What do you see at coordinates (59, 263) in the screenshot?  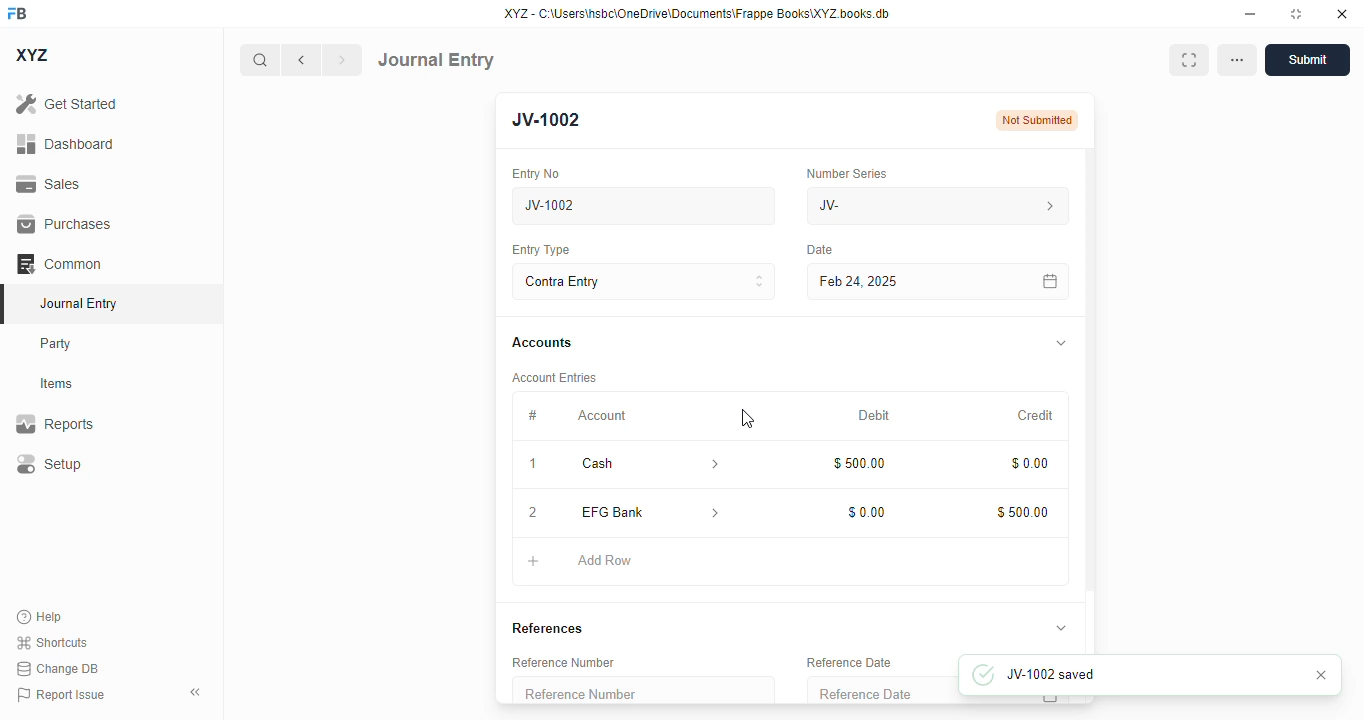 I see `common` at bounding box center [59, 263].